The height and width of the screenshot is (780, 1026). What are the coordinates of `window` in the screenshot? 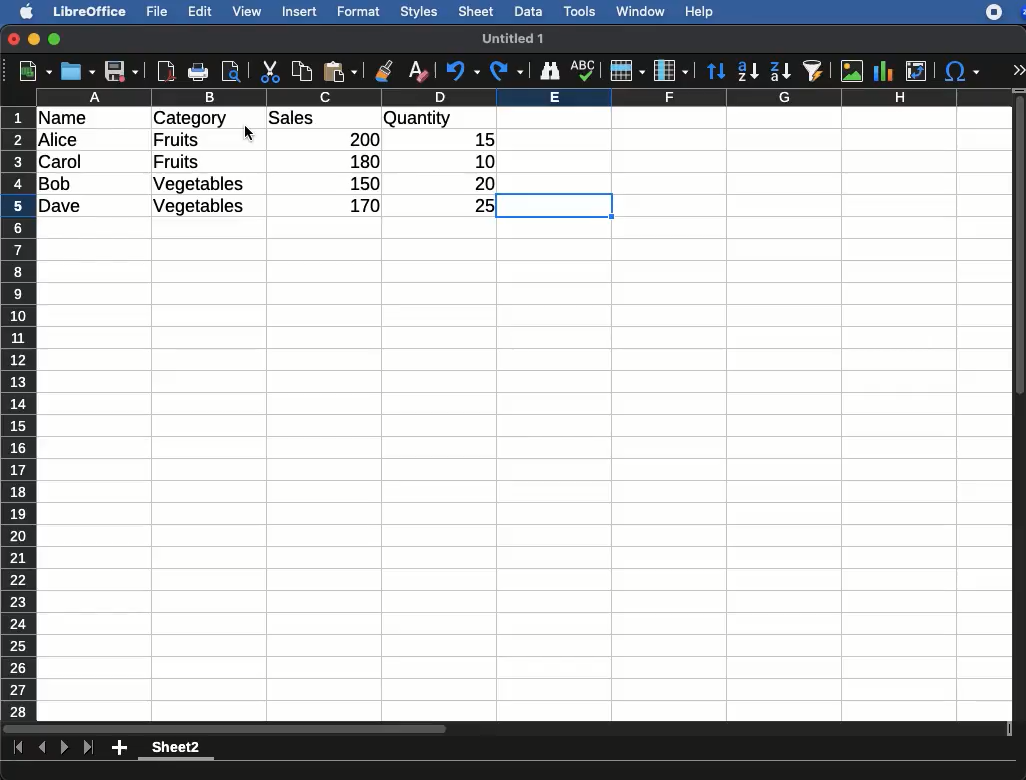 It's located at (638, 11).